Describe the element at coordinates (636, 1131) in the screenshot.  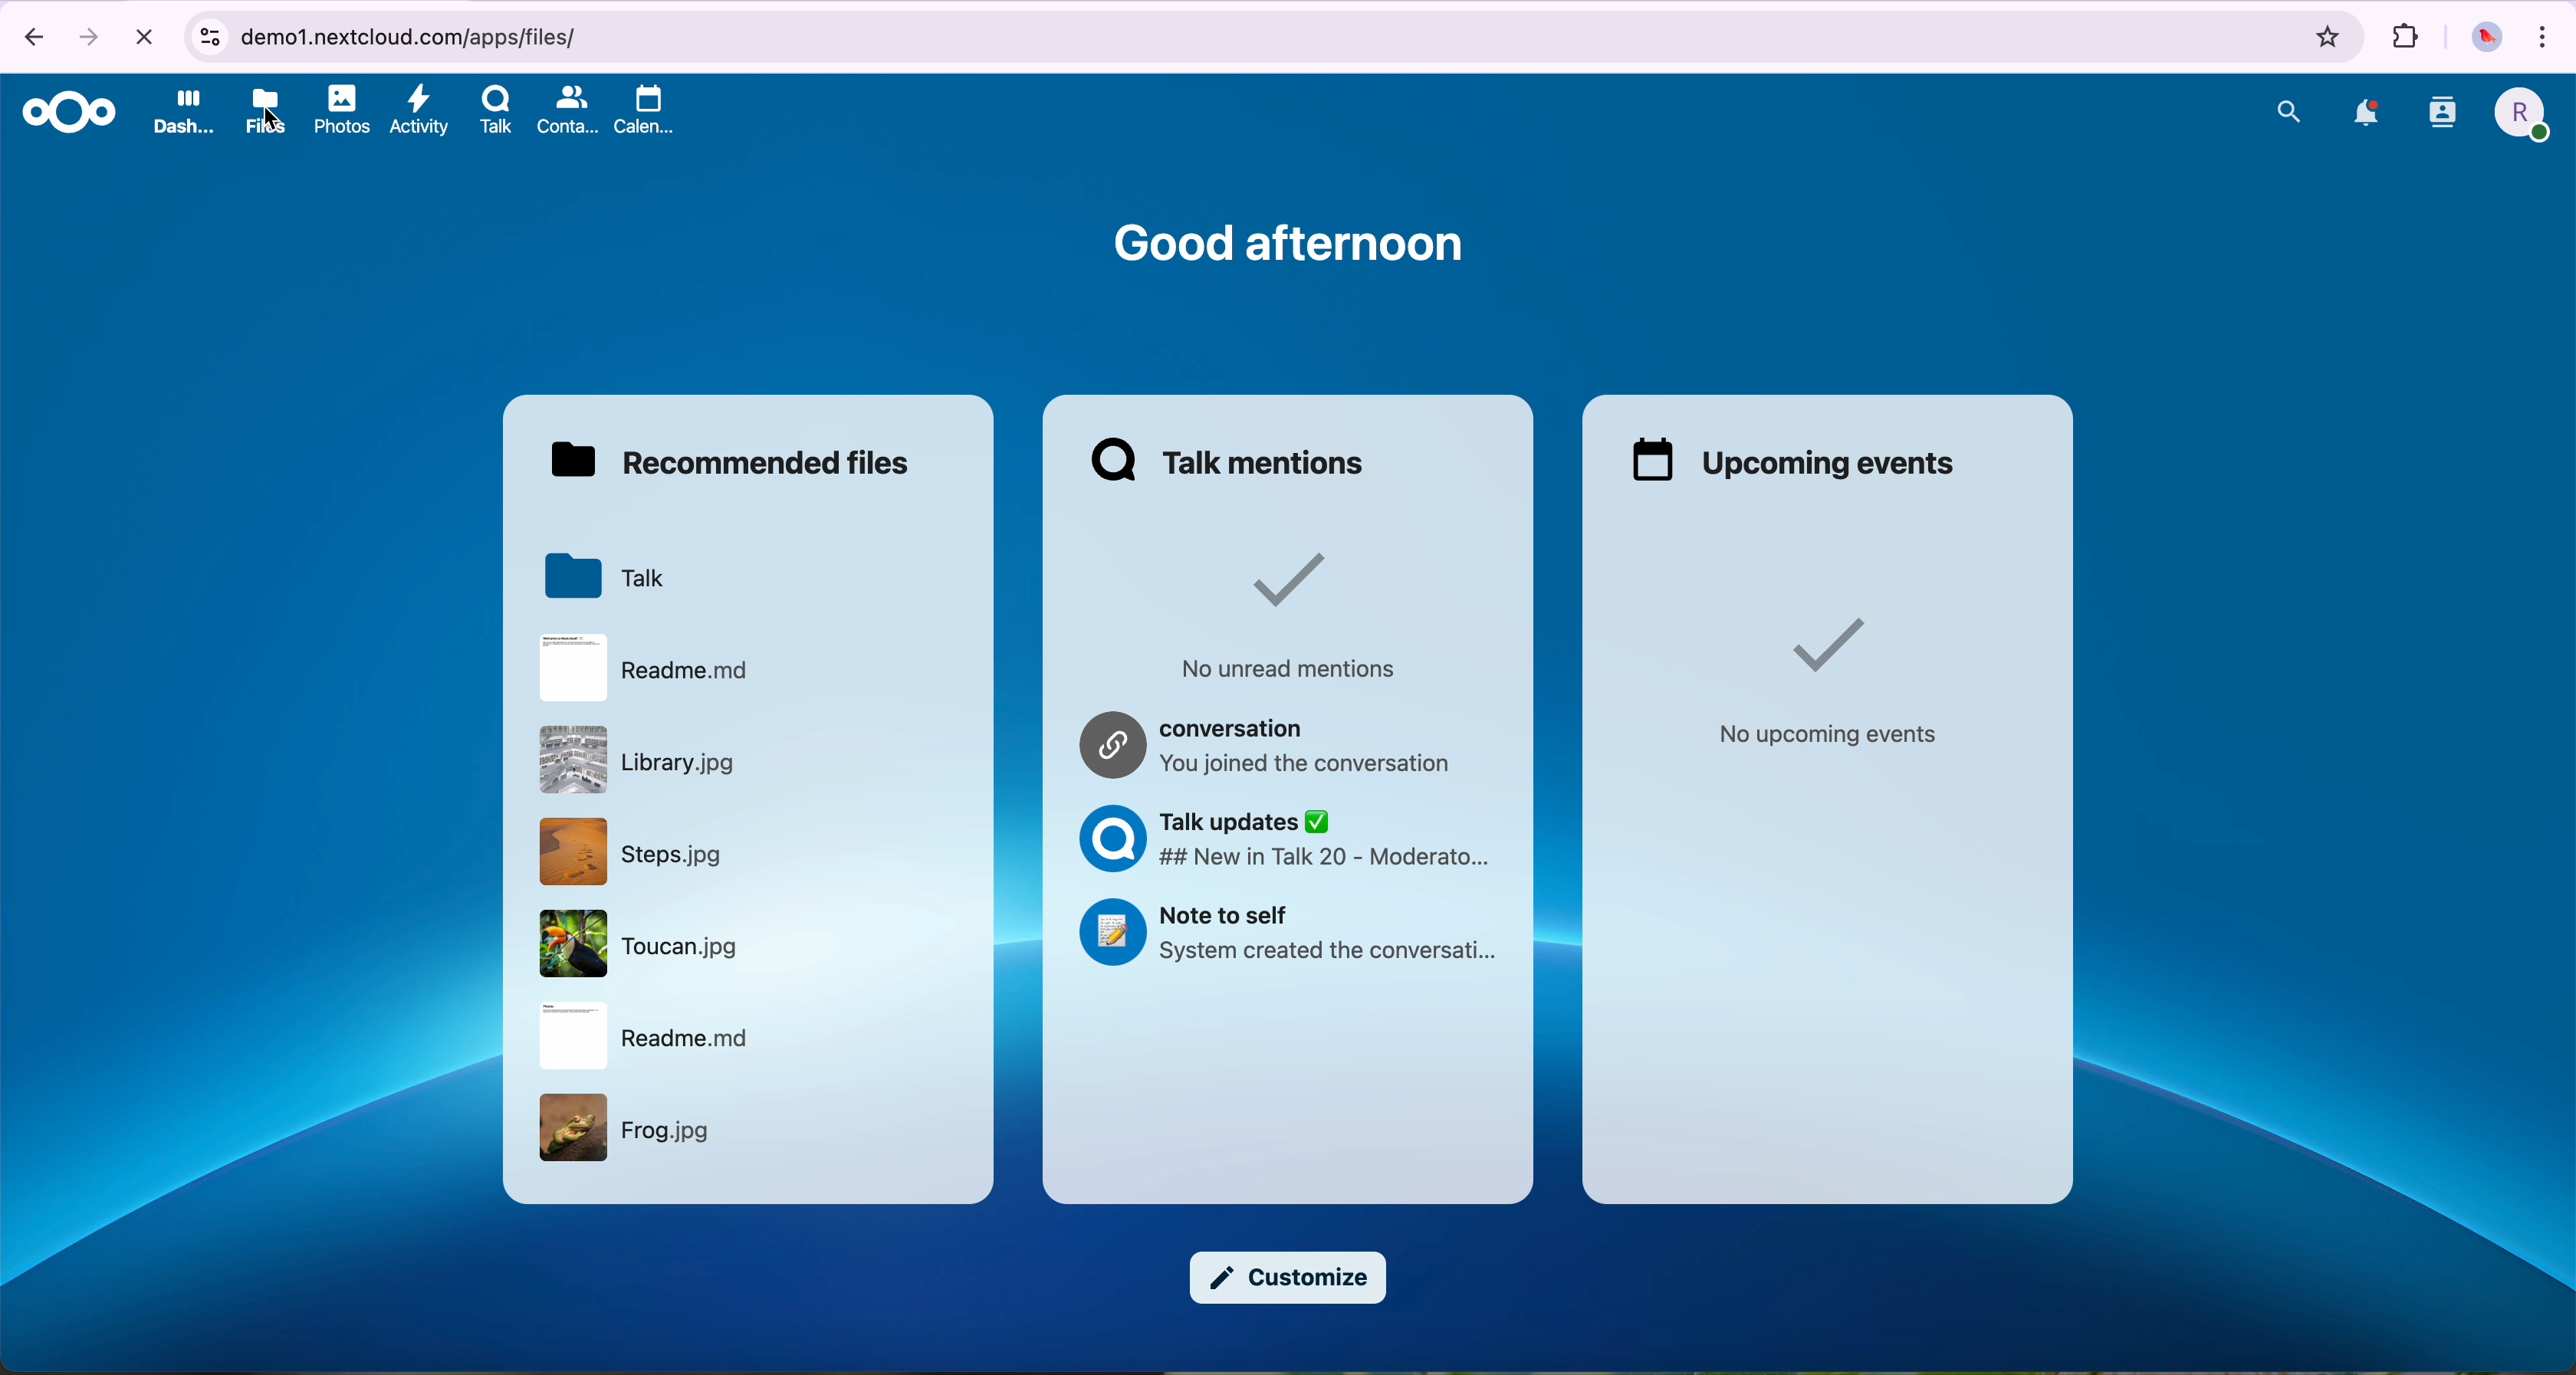
I see `frog.jpg` at that location.